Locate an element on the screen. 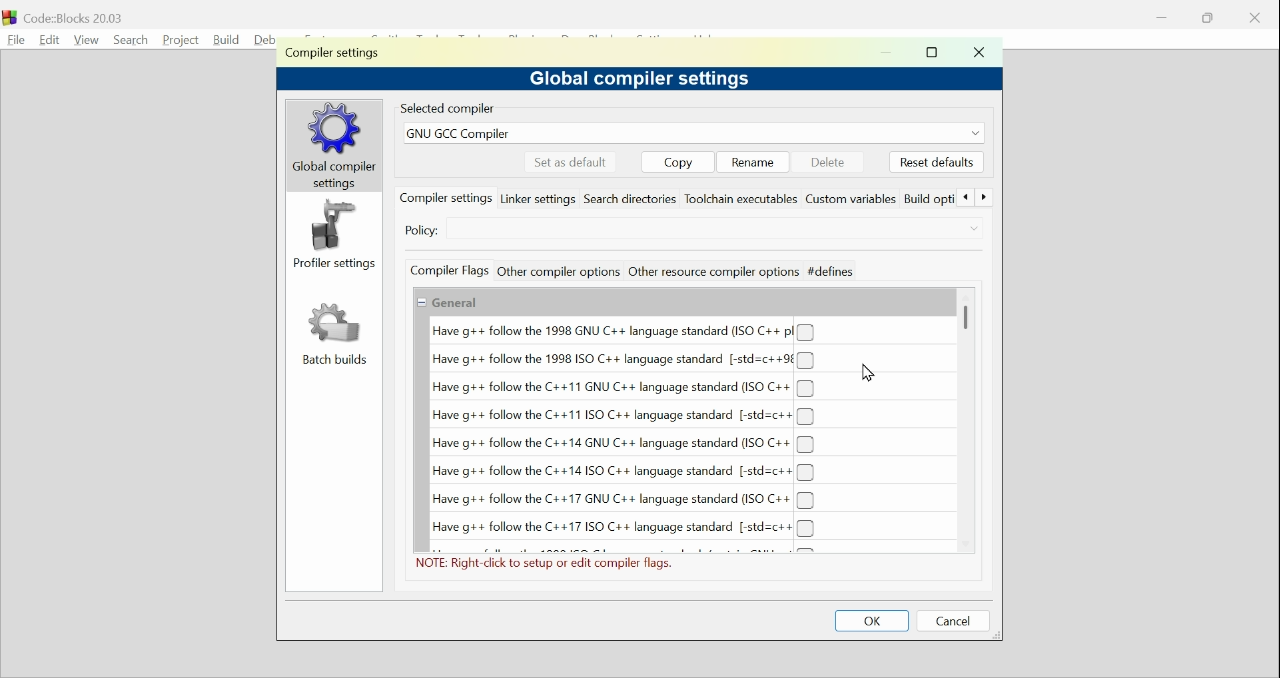 The height and width of the screenshot is (678, 1280). OK is located at coordinates (874, 621).